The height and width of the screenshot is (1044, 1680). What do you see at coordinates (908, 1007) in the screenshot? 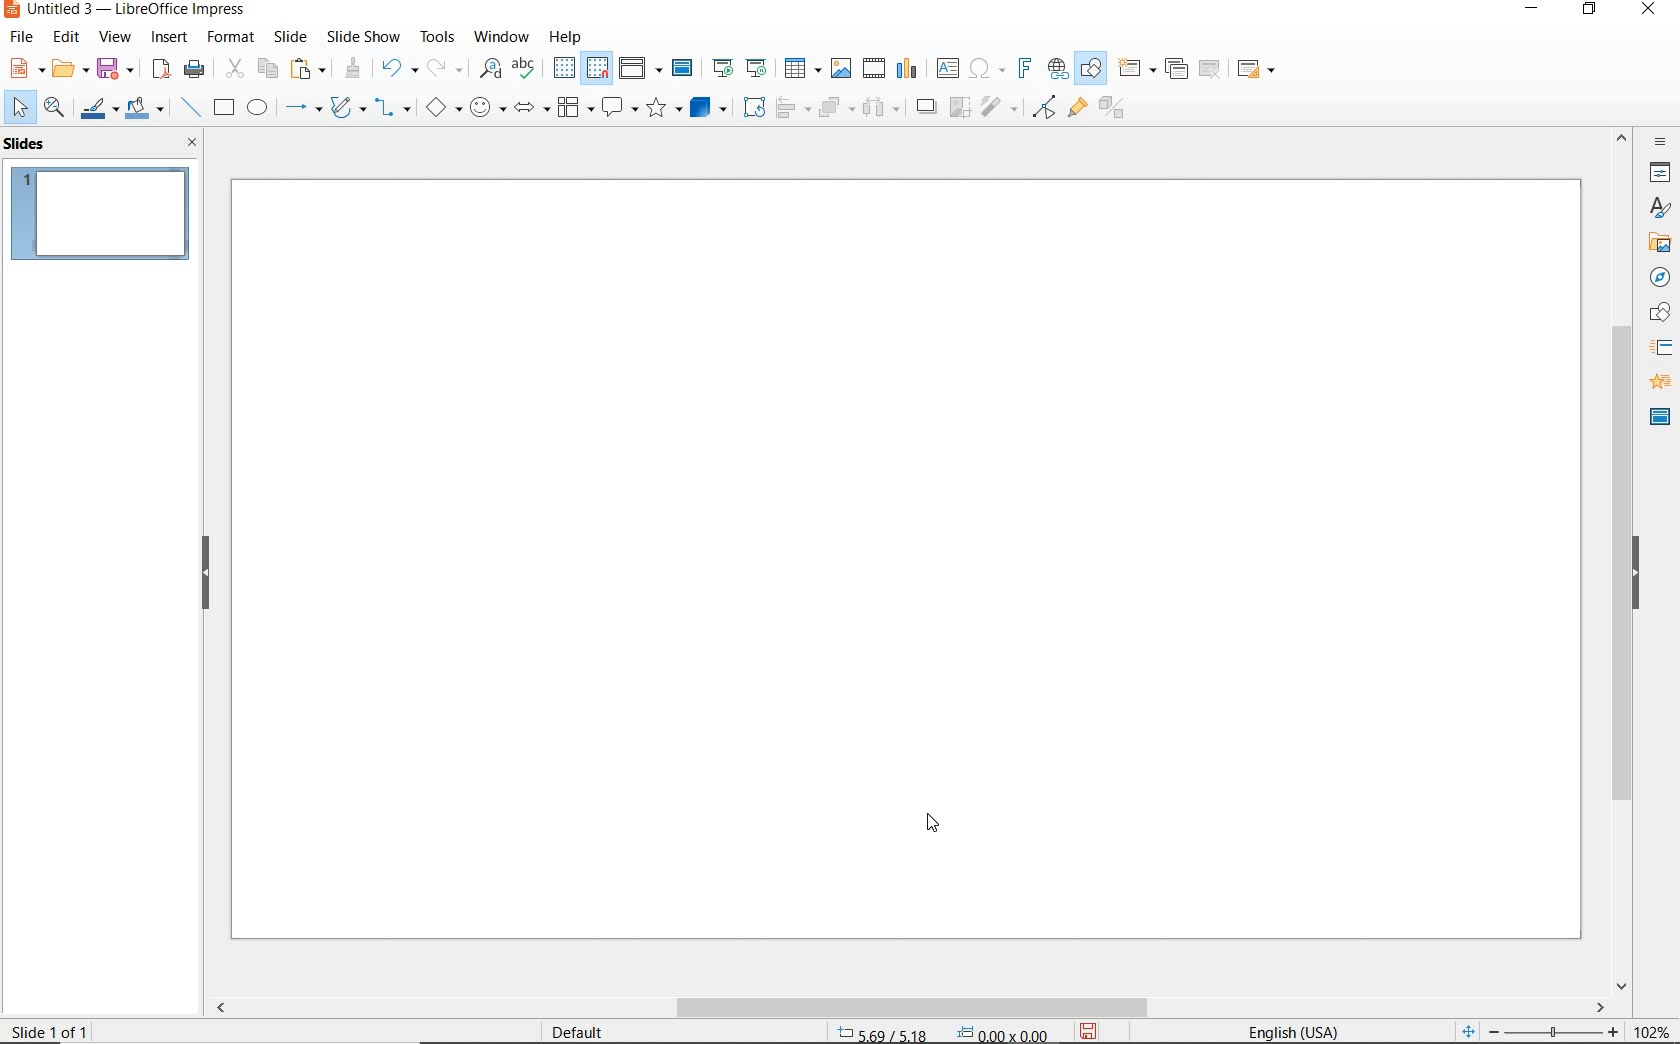
I see `SCROLLBAR` at bounding box center [908, 1007].